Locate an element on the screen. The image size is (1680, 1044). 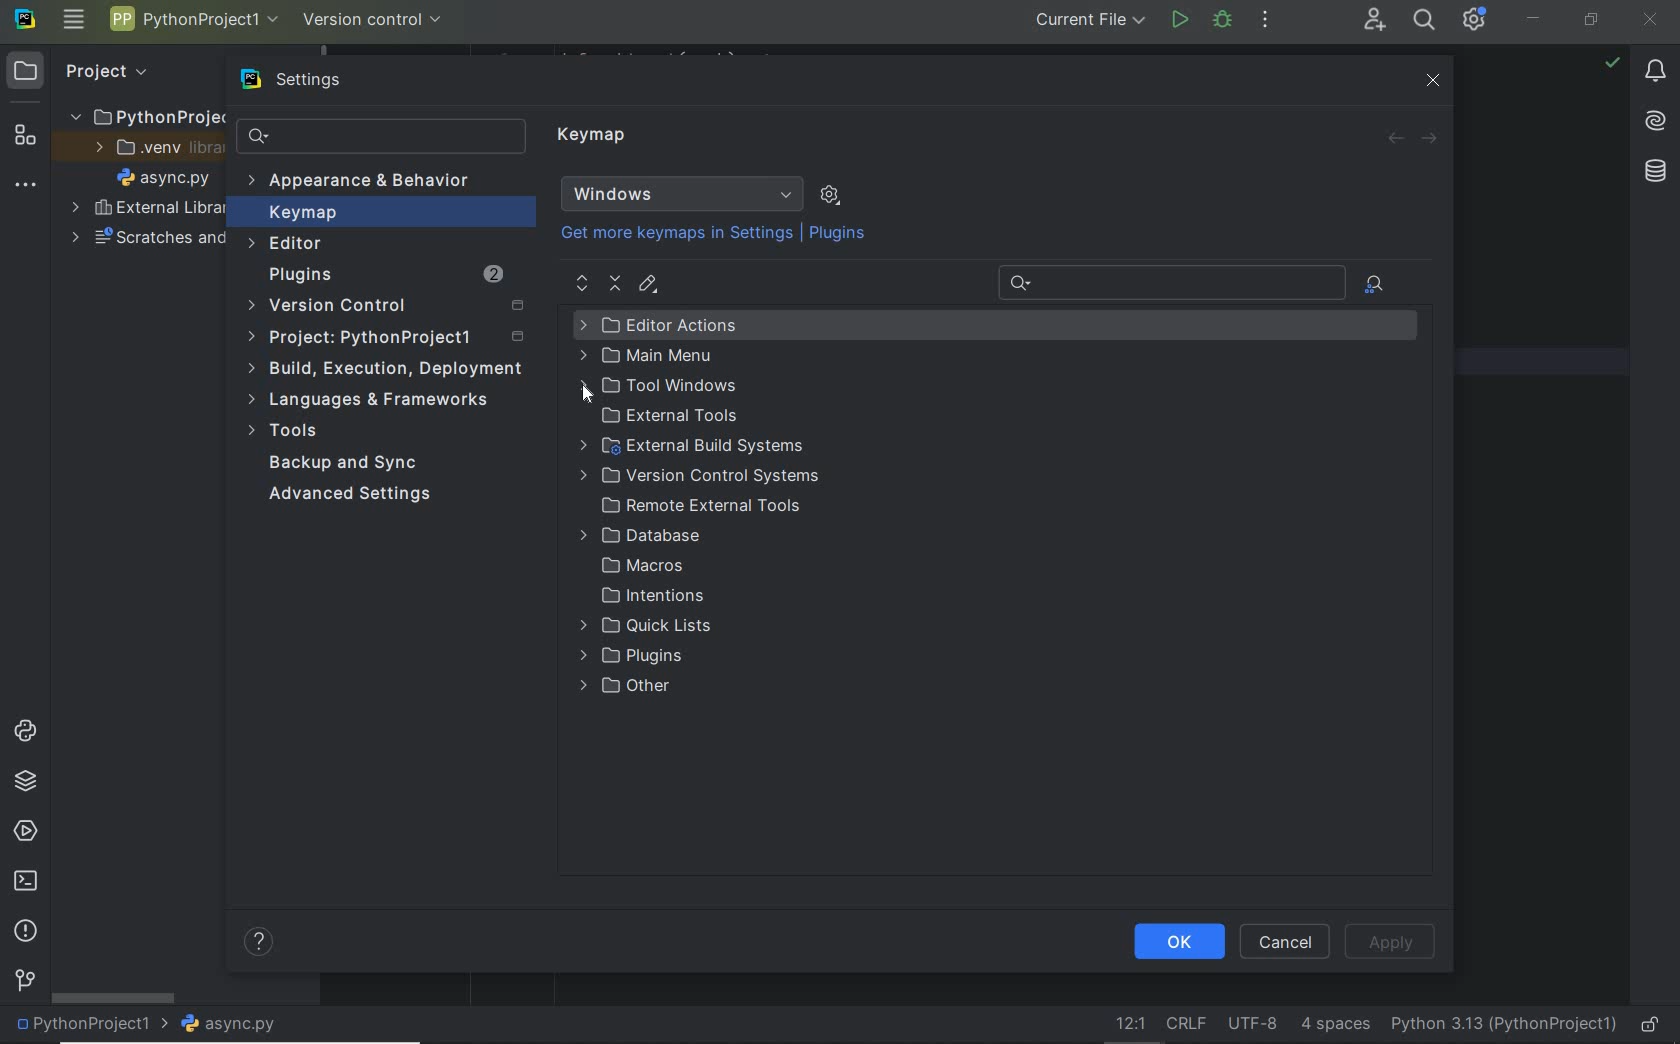
PythonProject is located at coordinates (147, 116).